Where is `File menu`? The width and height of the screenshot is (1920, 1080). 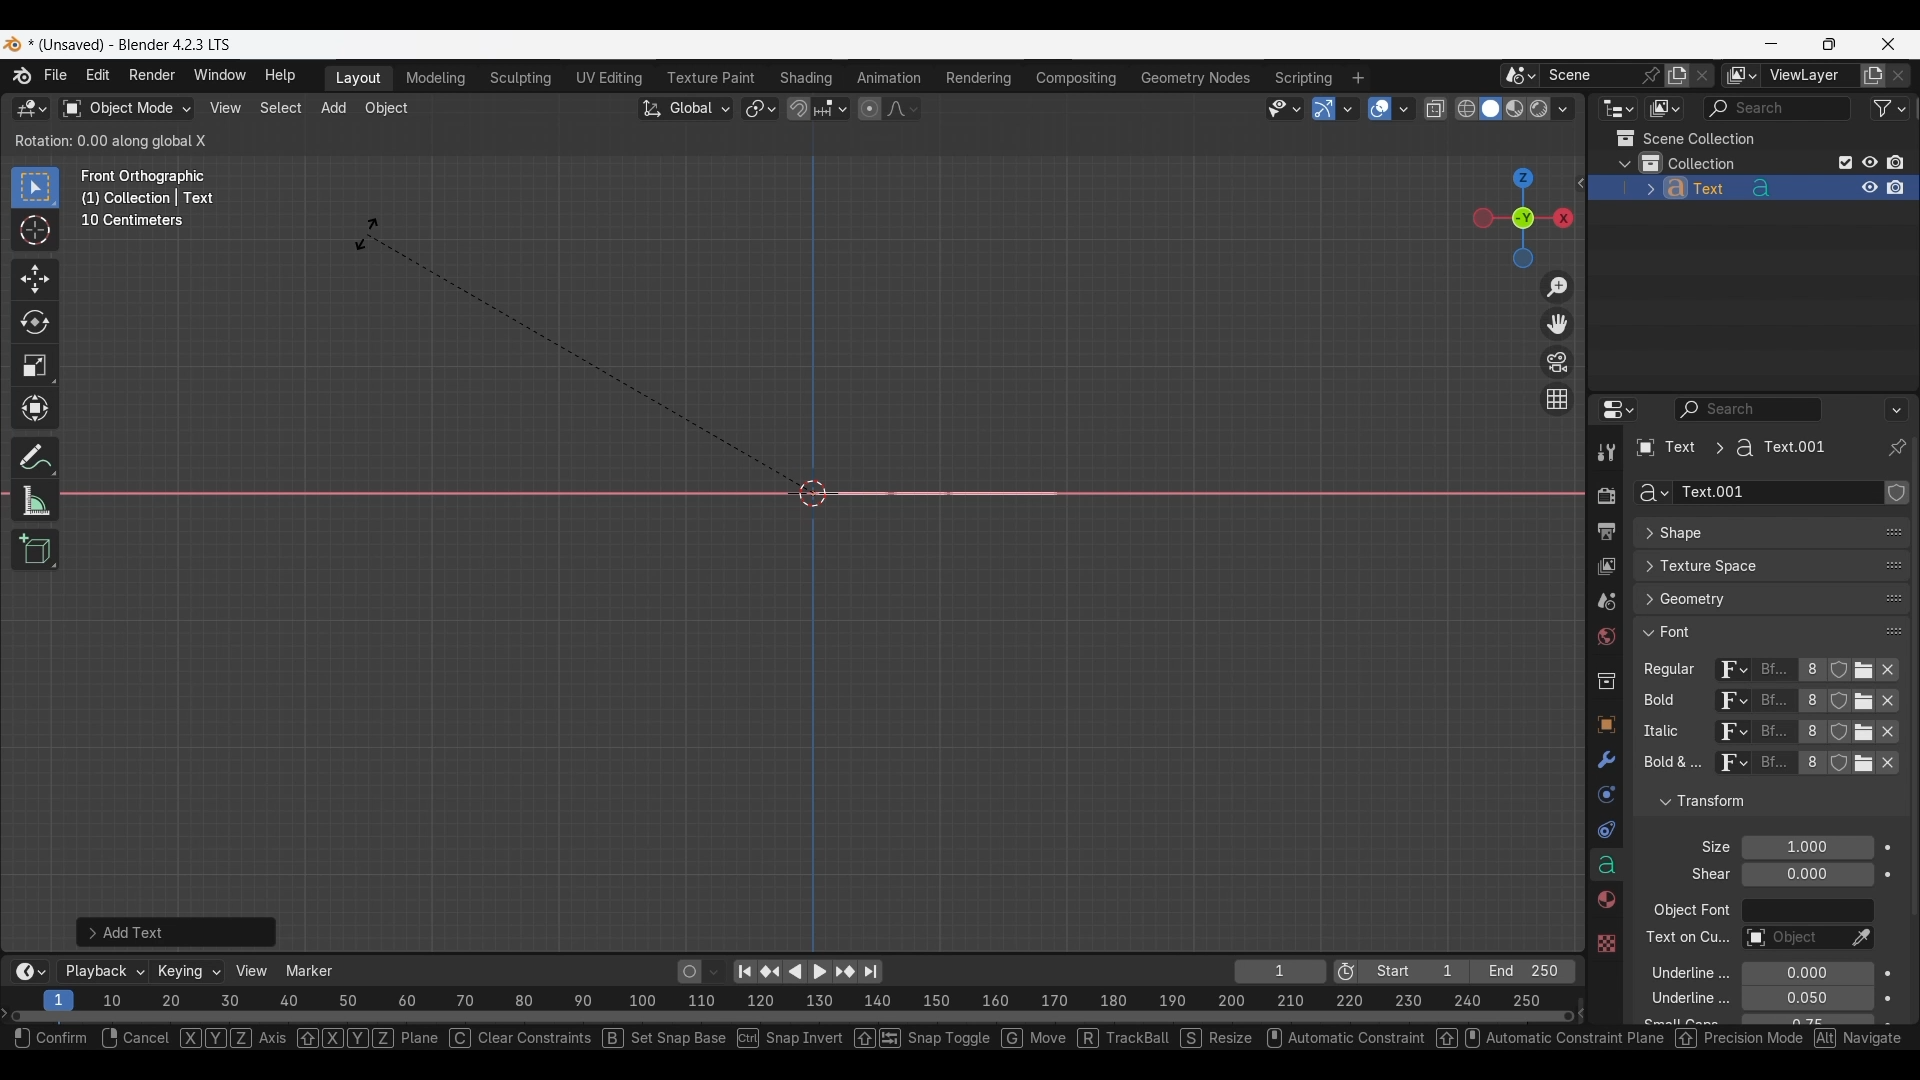
File menu is located at coordinates (57, 76).